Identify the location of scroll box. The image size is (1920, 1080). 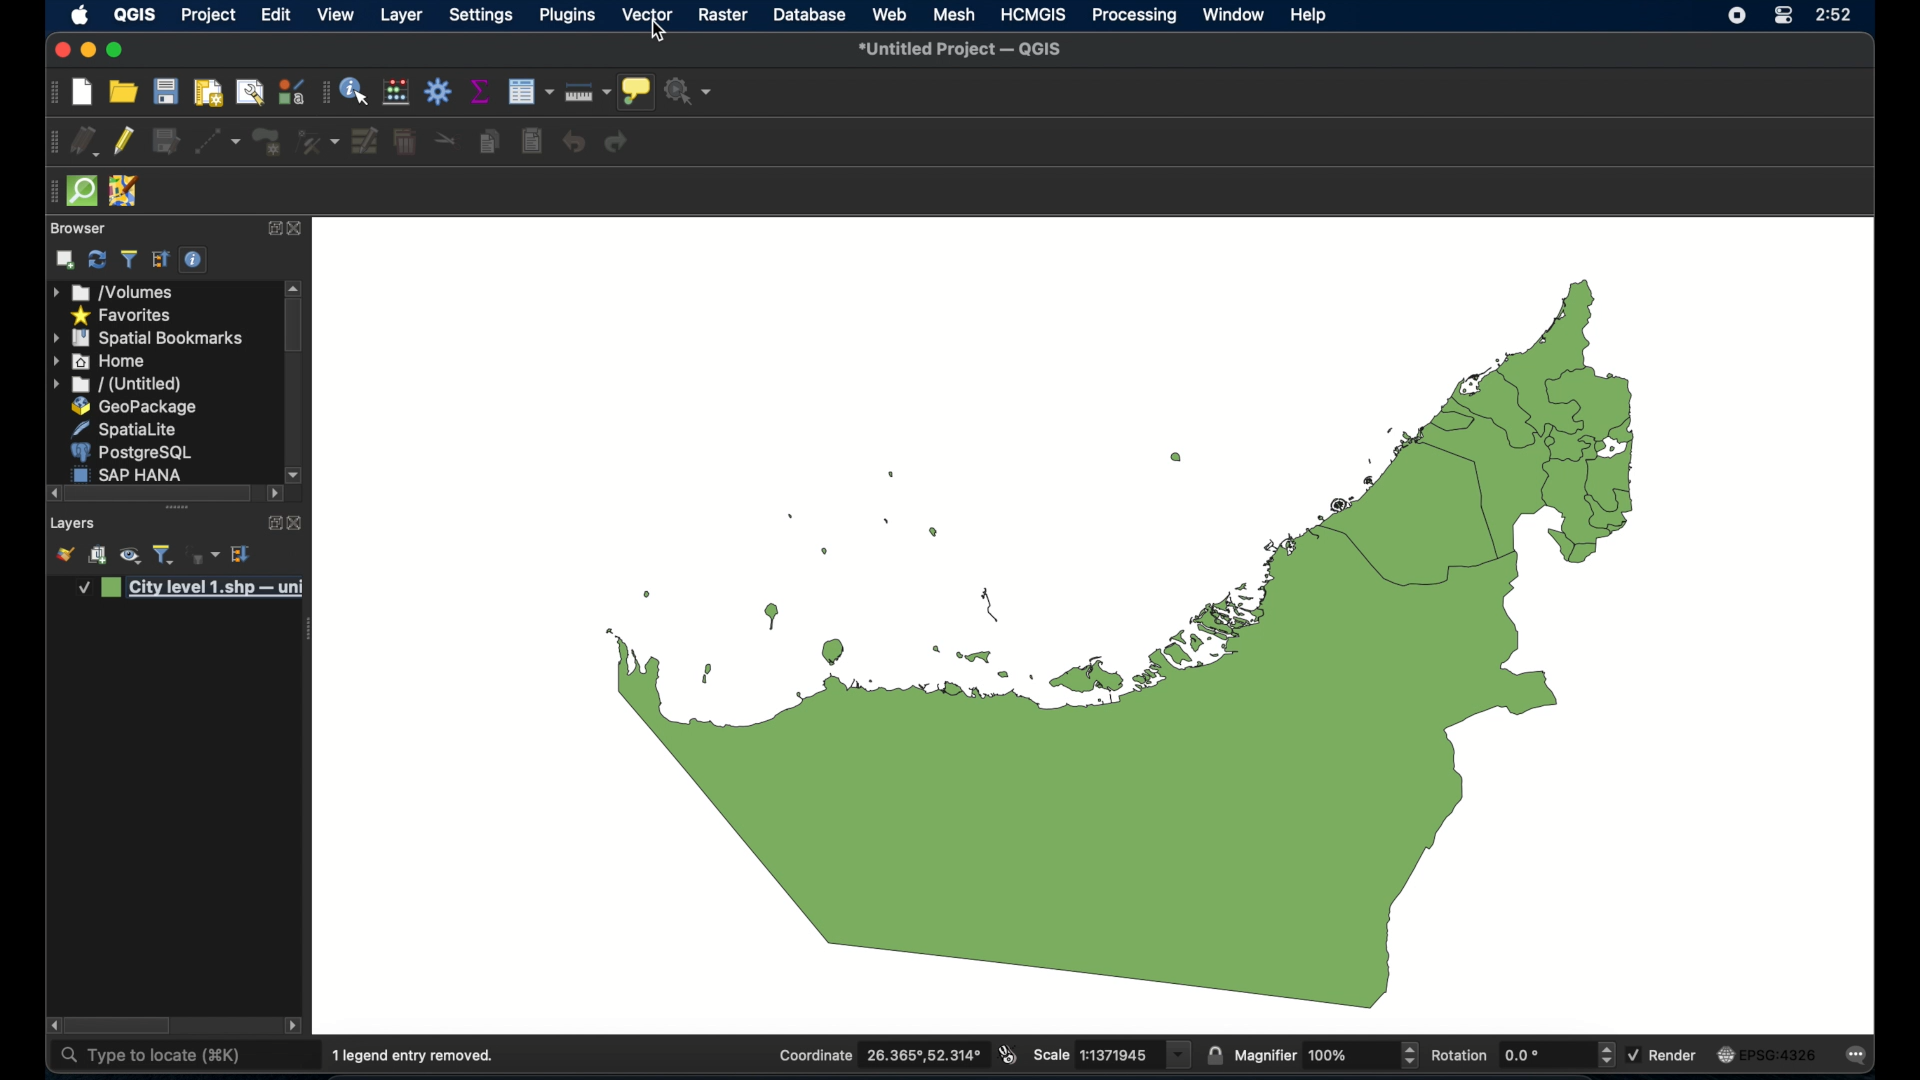
(294, 328).